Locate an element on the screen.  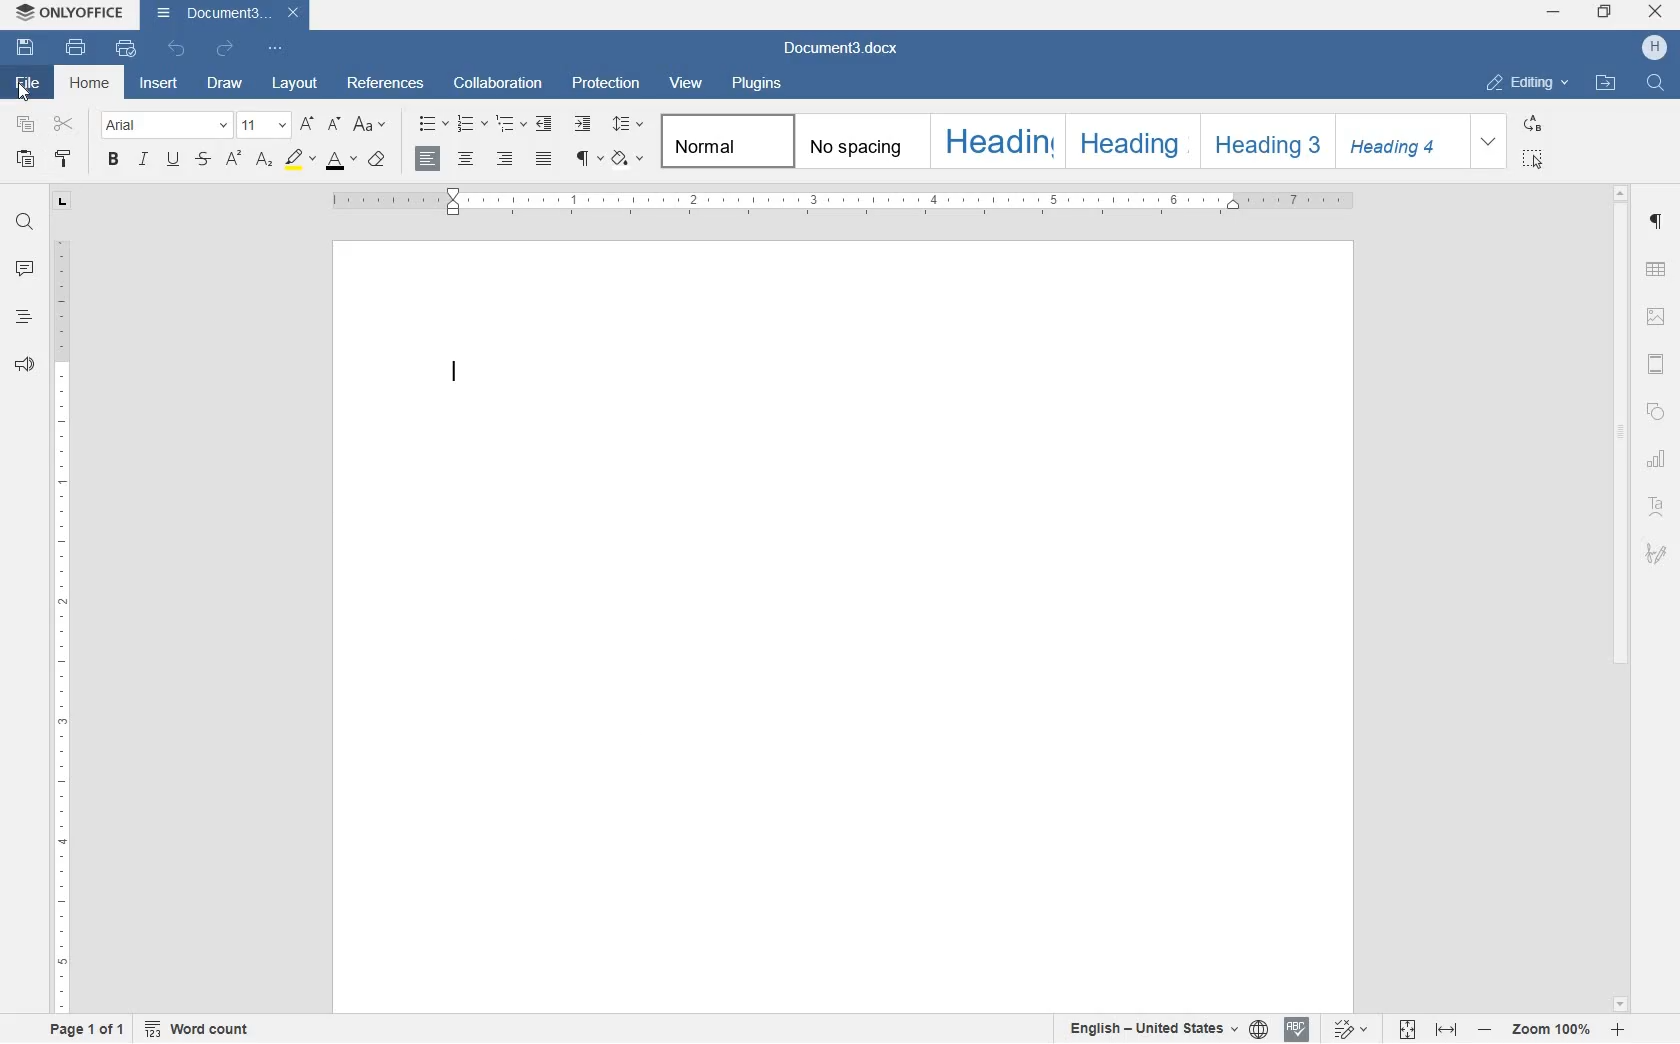
paragraph line spacing is located at coordinates (627, 124).